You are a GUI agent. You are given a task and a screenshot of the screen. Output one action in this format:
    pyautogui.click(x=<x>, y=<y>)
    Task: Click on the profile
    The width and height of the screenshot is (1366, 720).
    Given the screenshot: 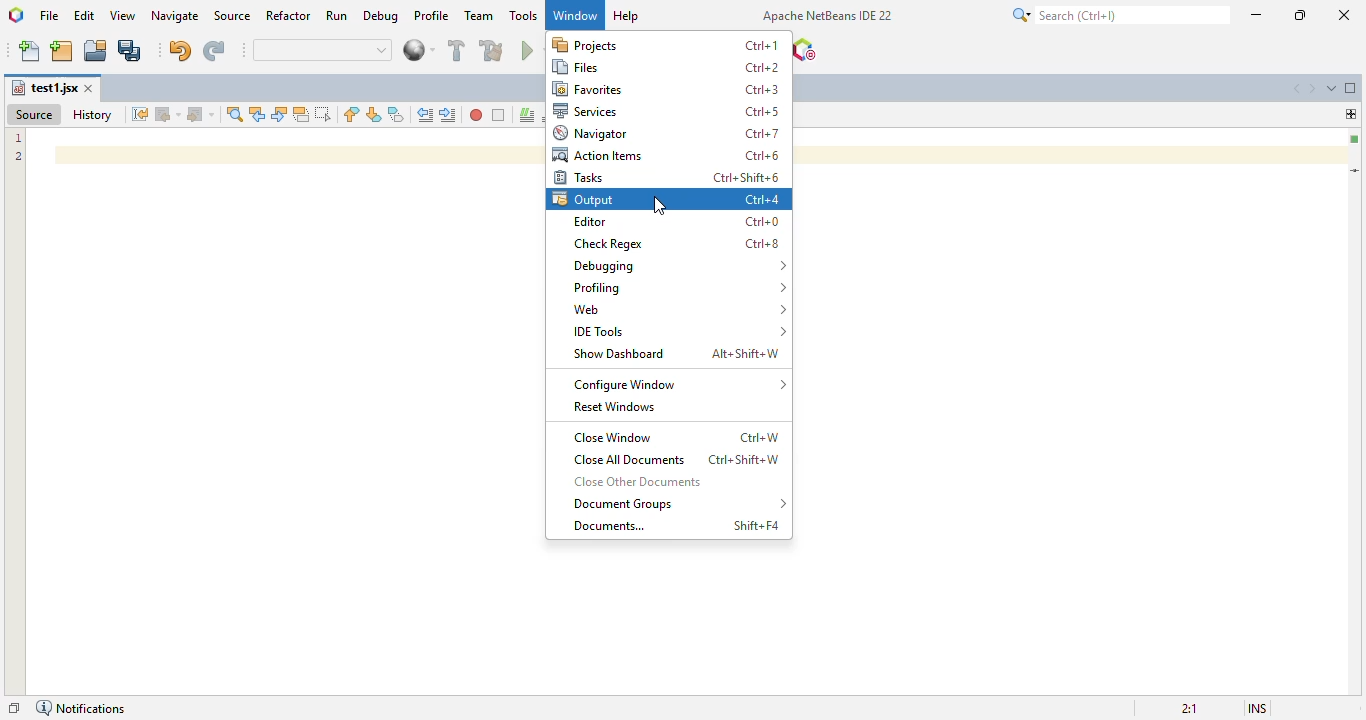 What is the action you would take?
    pyautogui.click(x=431, y=16)
    